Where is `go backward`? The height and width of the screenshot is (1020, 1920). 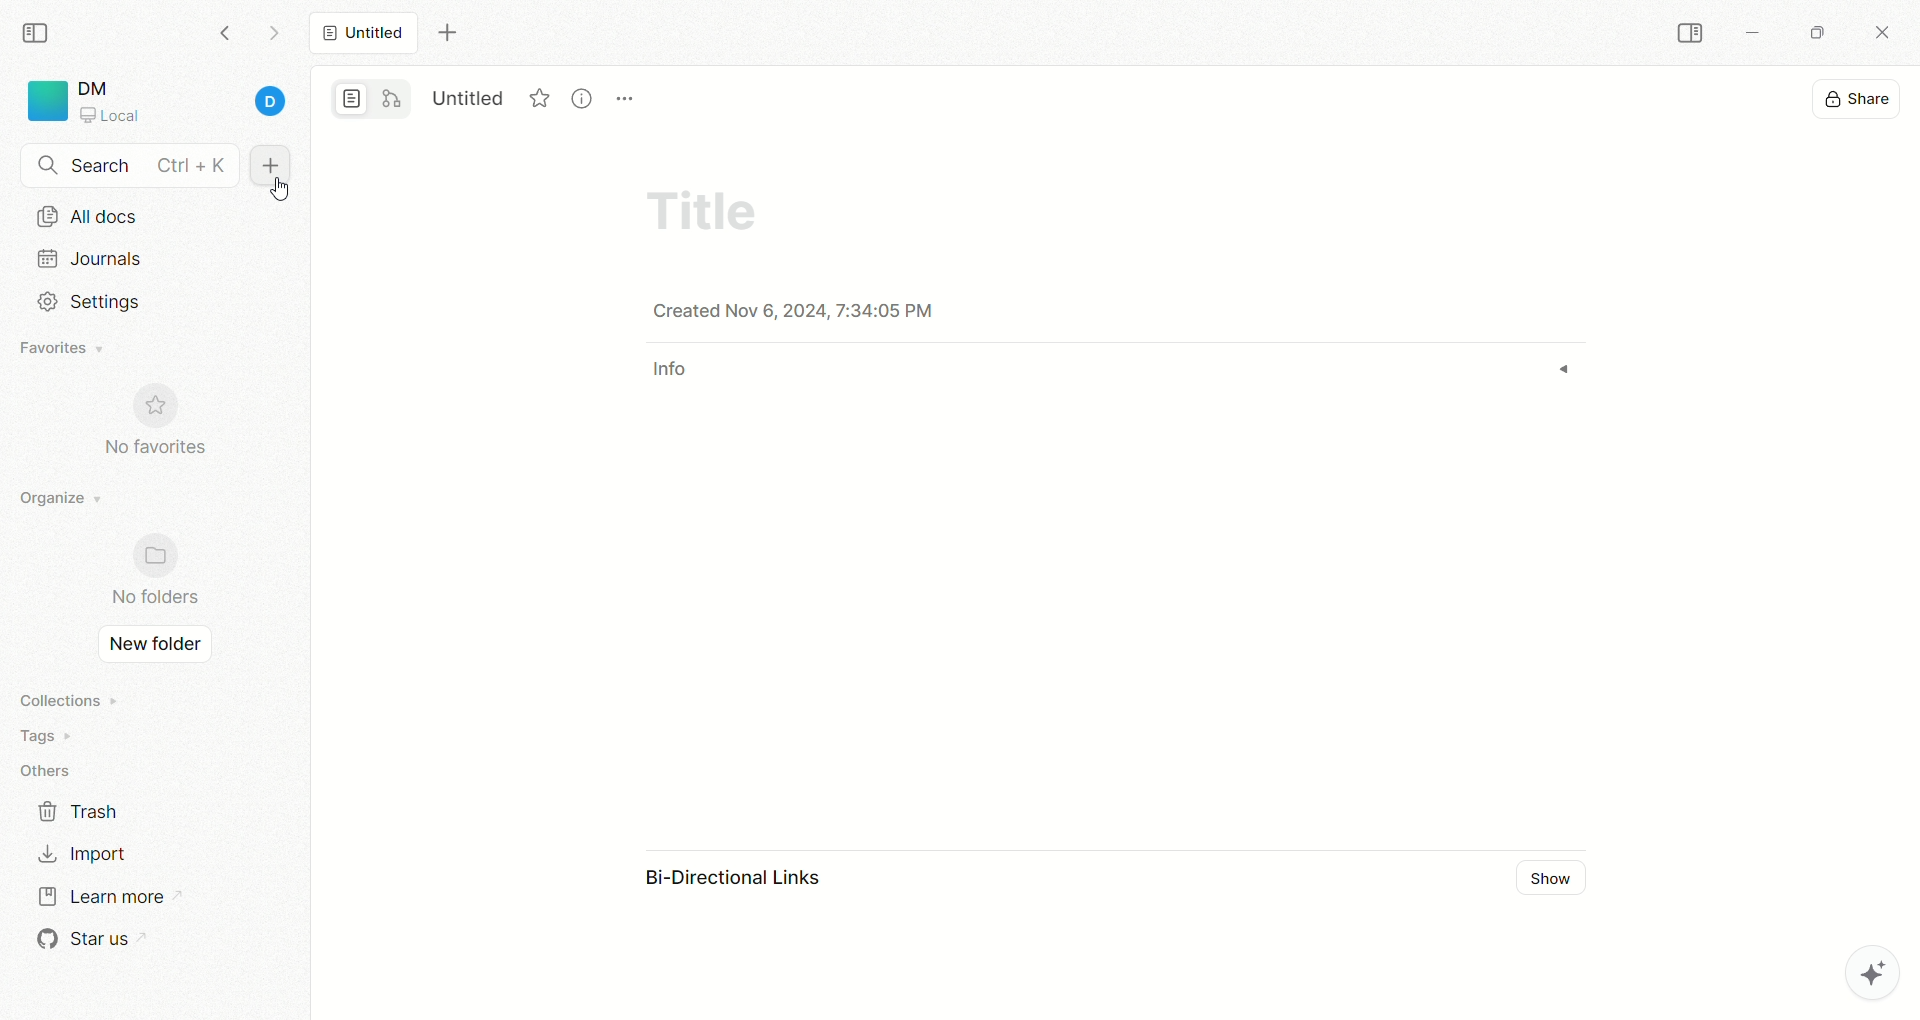
go backward is located at coordinates (225, 32).